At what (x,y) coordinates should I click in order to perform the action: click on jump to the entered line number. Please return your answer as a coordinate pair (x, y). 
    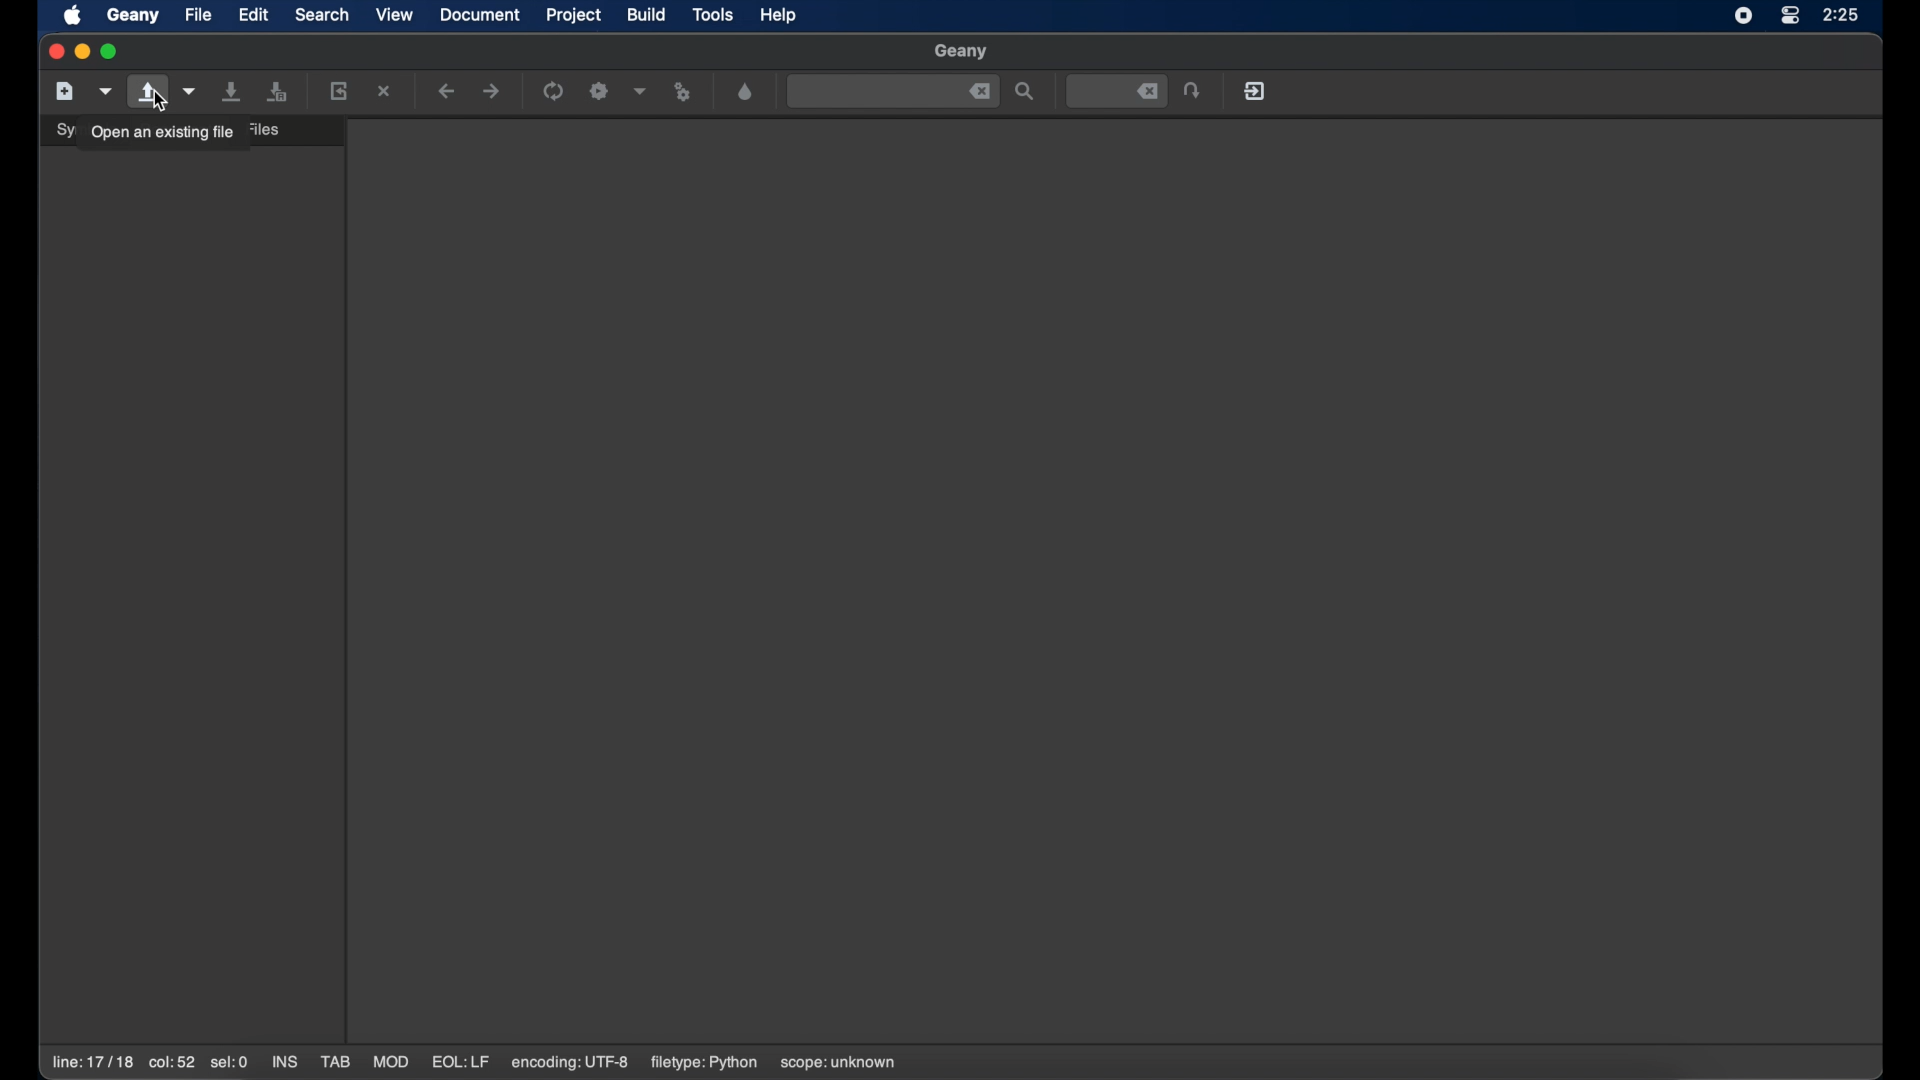
    Looking at the image, I should click on (1116, 91).